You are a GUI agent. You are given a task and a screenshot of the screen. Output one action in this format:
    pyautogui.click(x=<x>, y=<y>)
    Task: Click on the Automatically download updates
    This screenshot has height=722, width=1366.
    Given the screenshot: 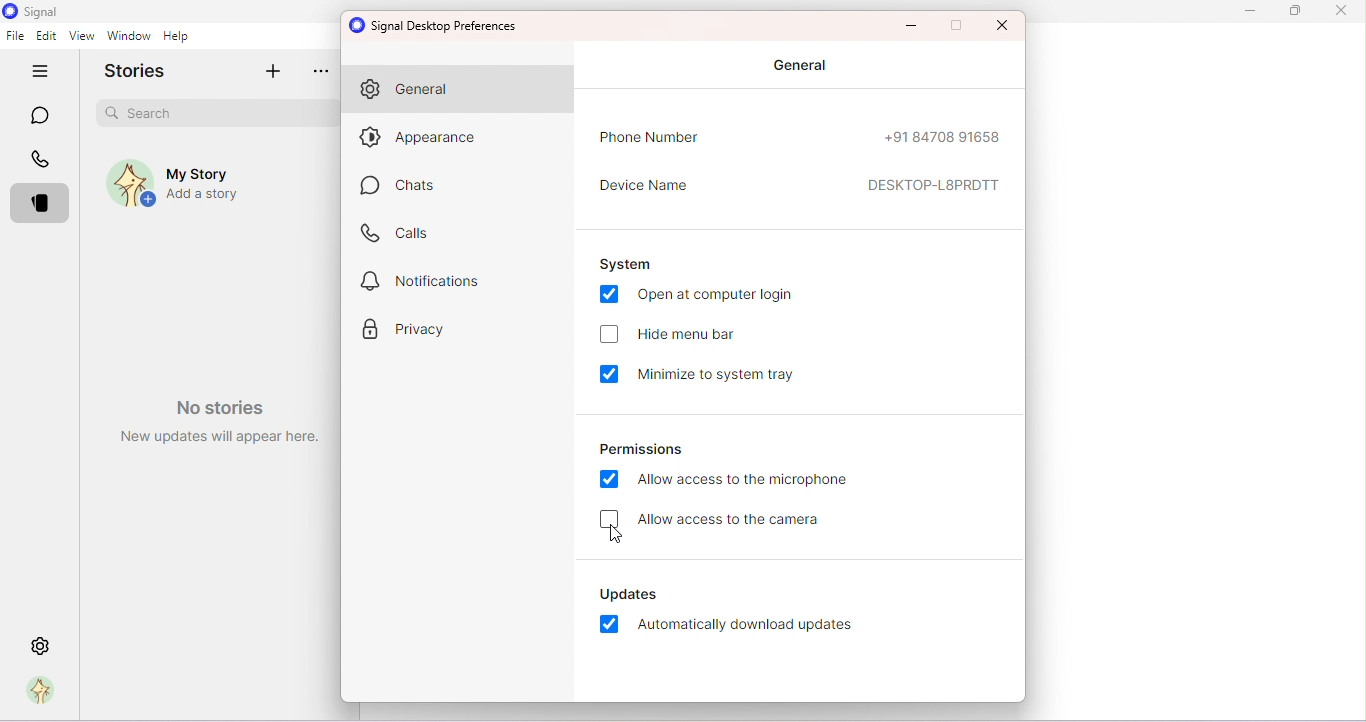 What is the action you would take?
    pyautogui.click(x=734, y=627)
    